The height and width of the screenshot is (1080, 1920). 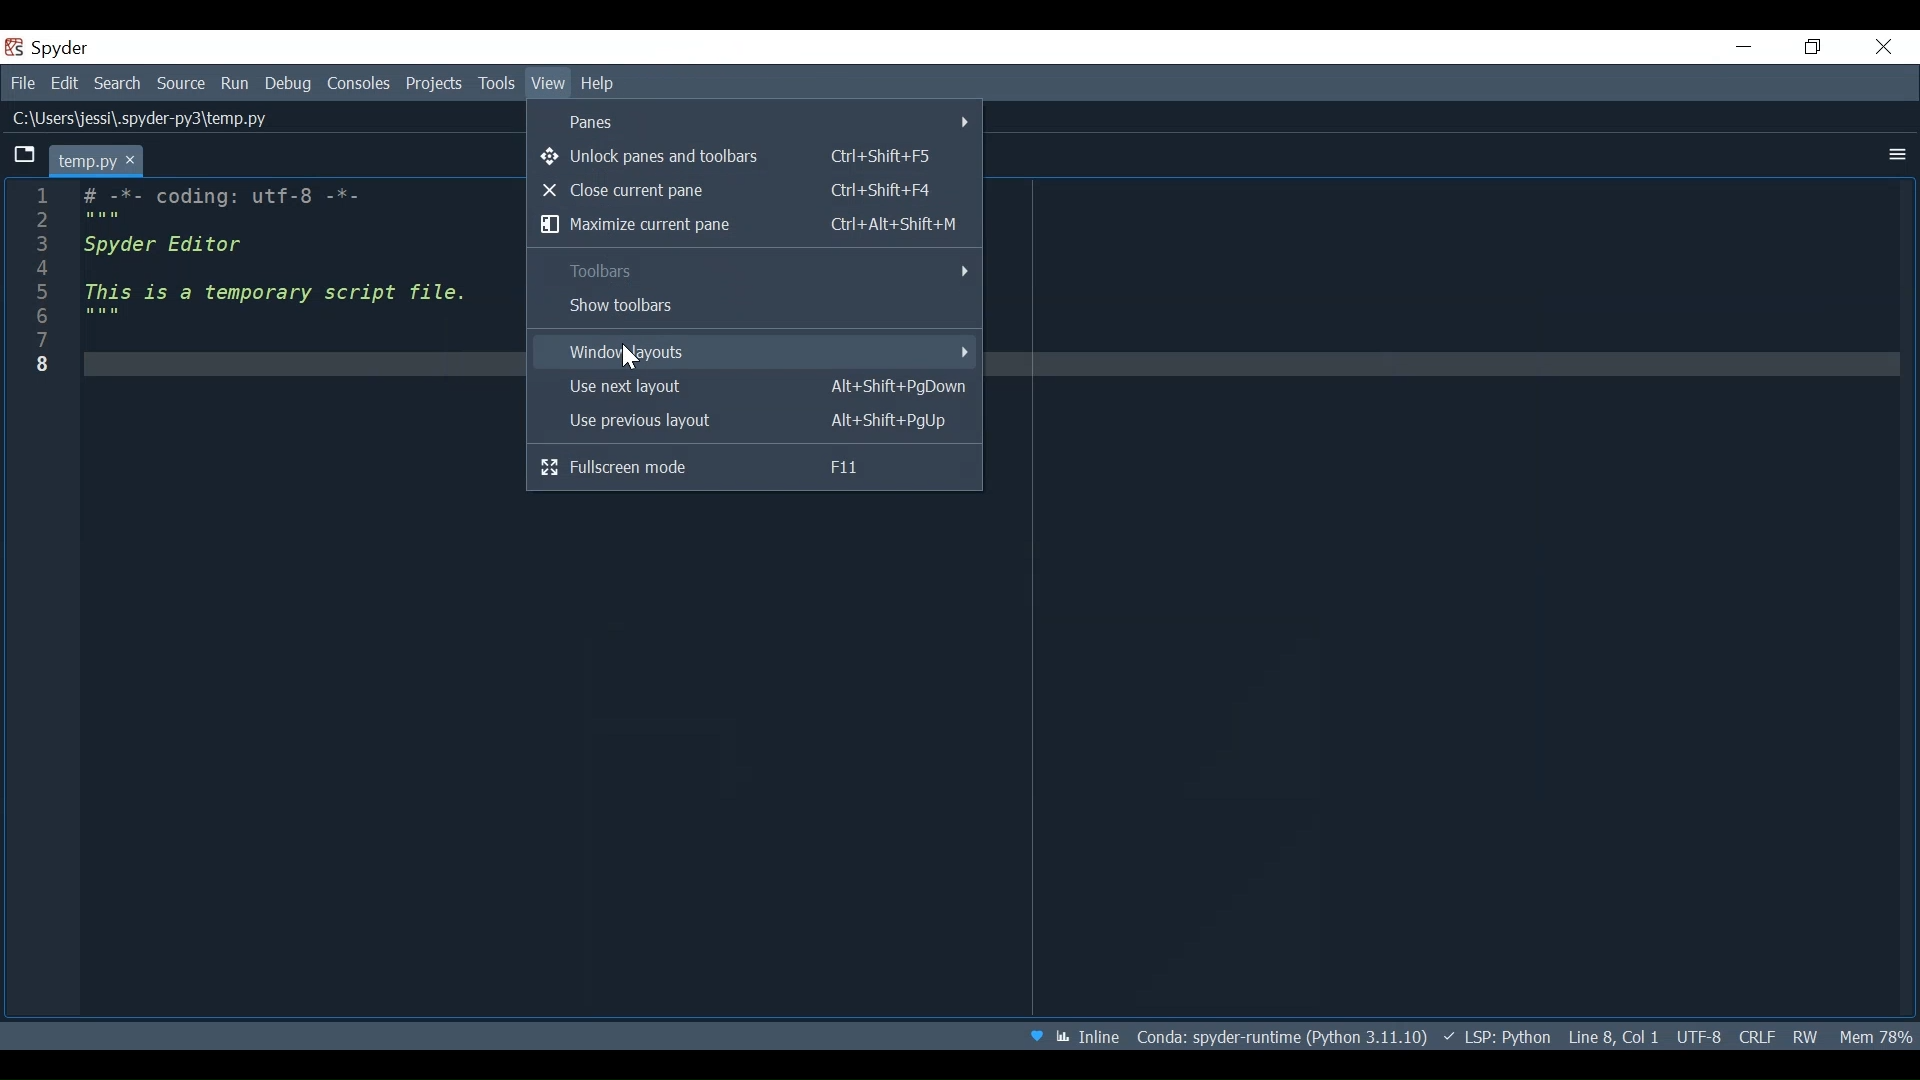 I want to click on Debug, so click(x=289, y=85).